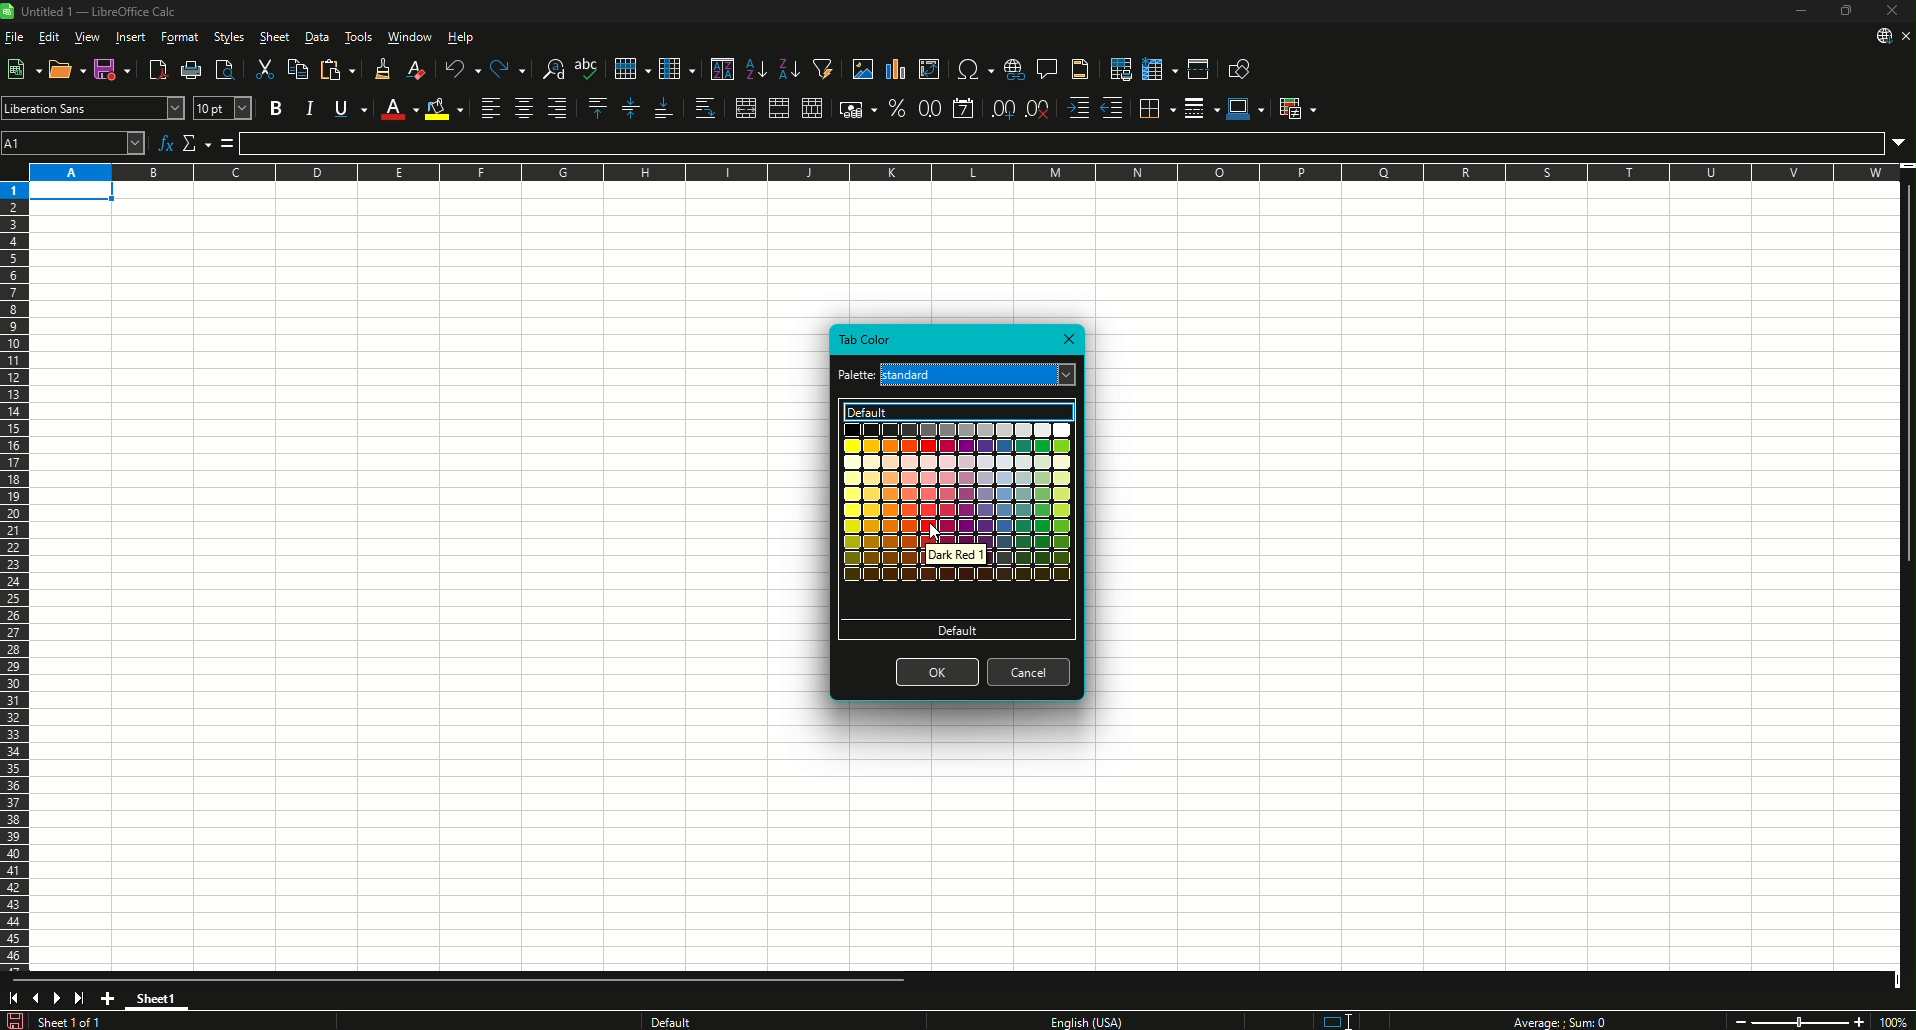  I want to click on Font, so click(80, 108).